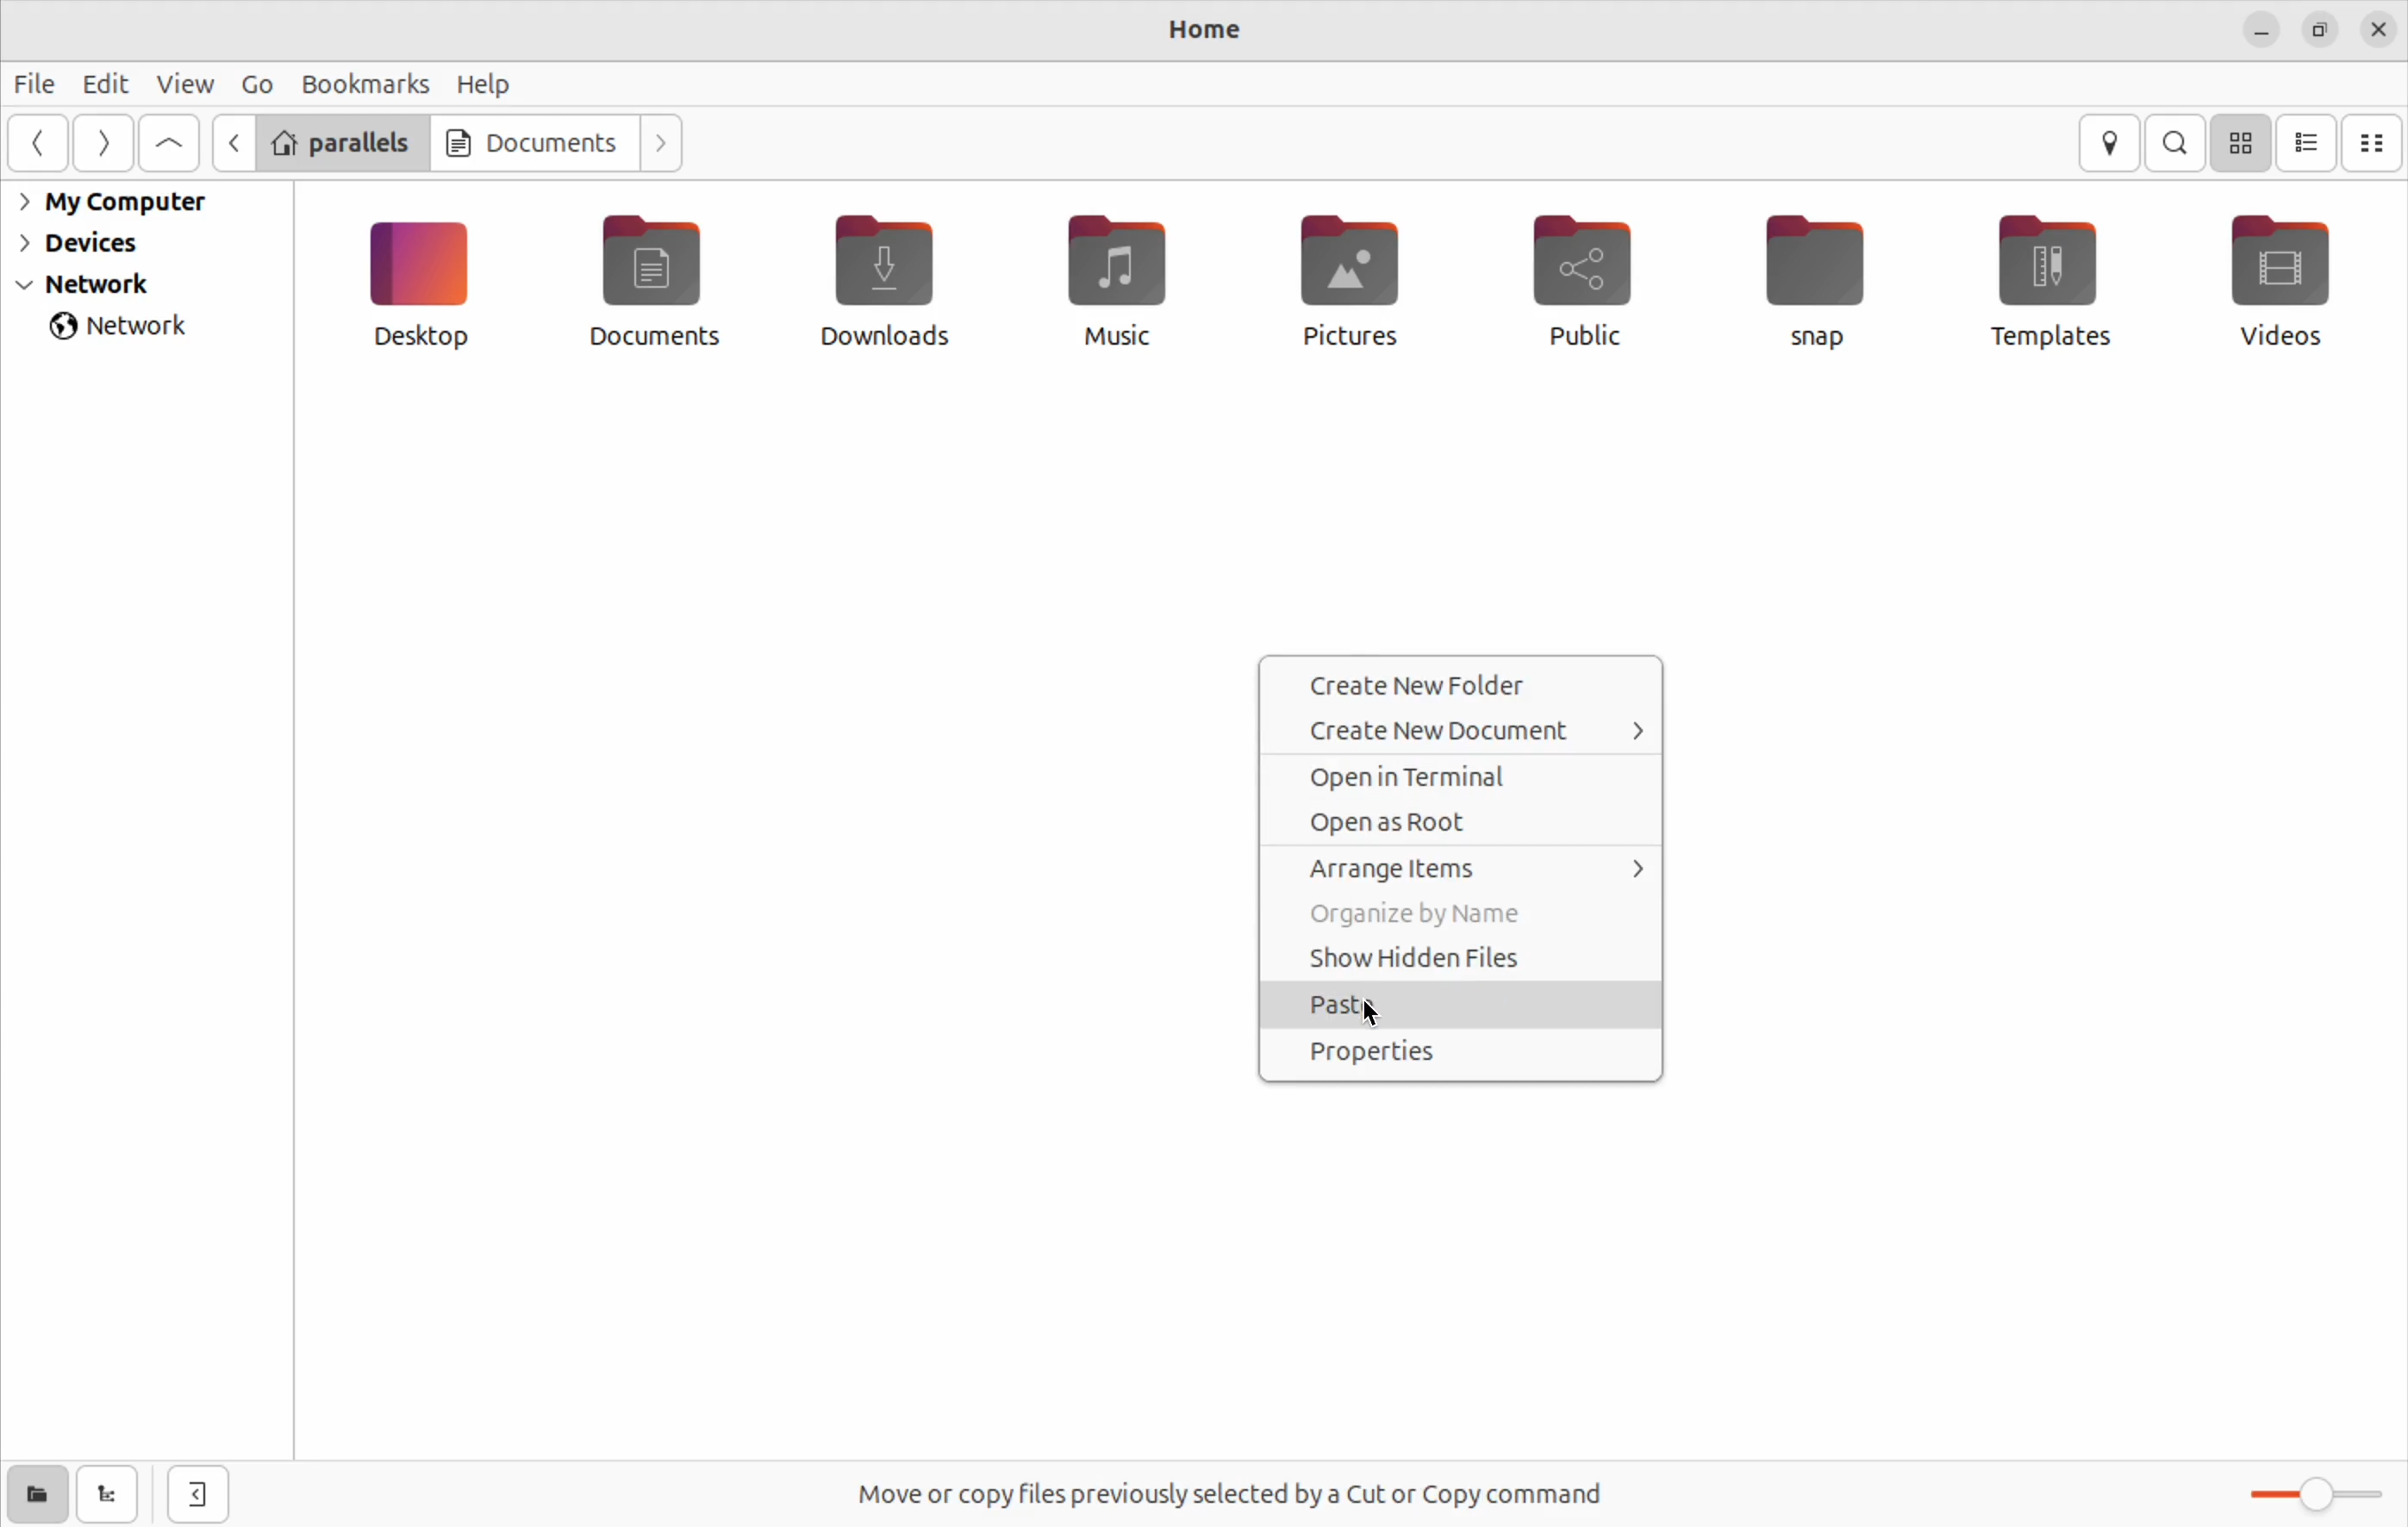 The height and width of the screenshot is (1527, 2408). Describe the element at coordinates (1131, 297) in the screenshot. I see `music files` at that location.